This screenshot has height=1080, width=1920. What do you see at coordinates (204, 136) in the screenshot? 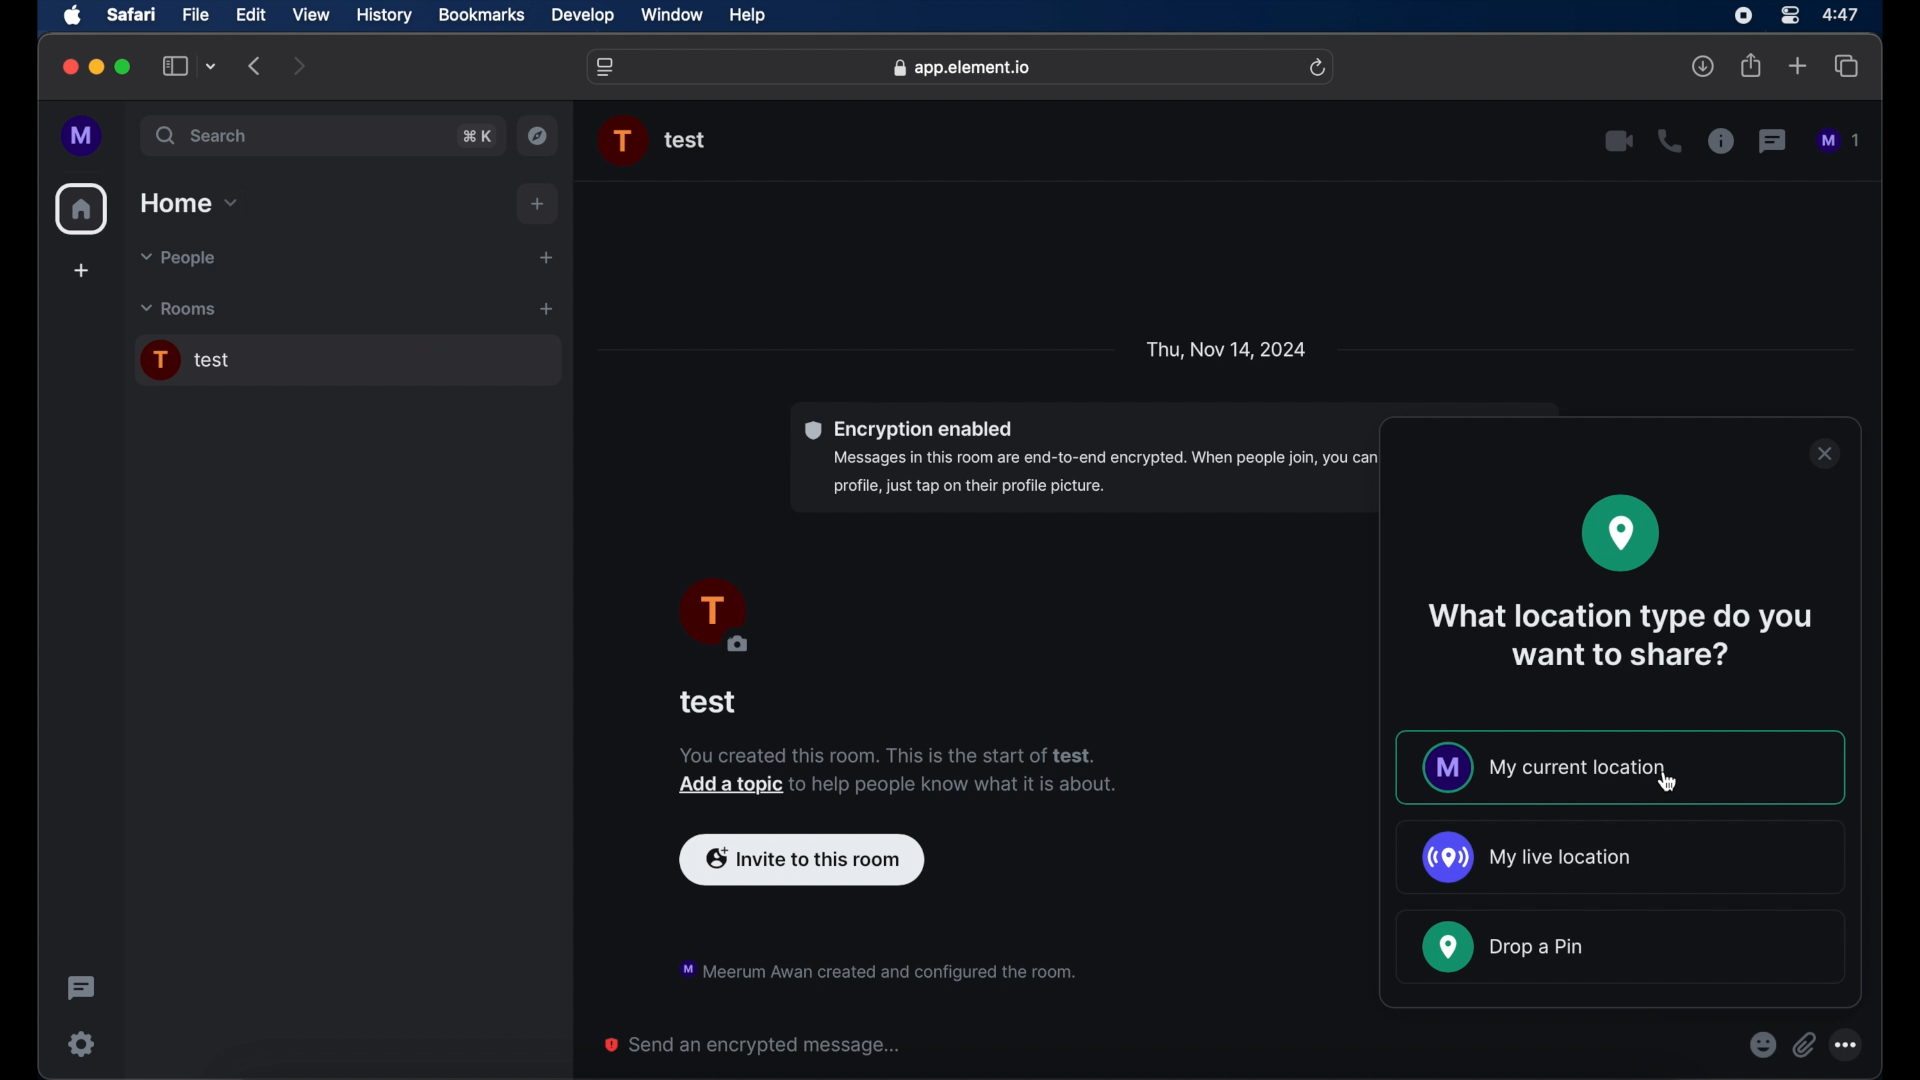
I see `search` at bounding box center [204, 136].